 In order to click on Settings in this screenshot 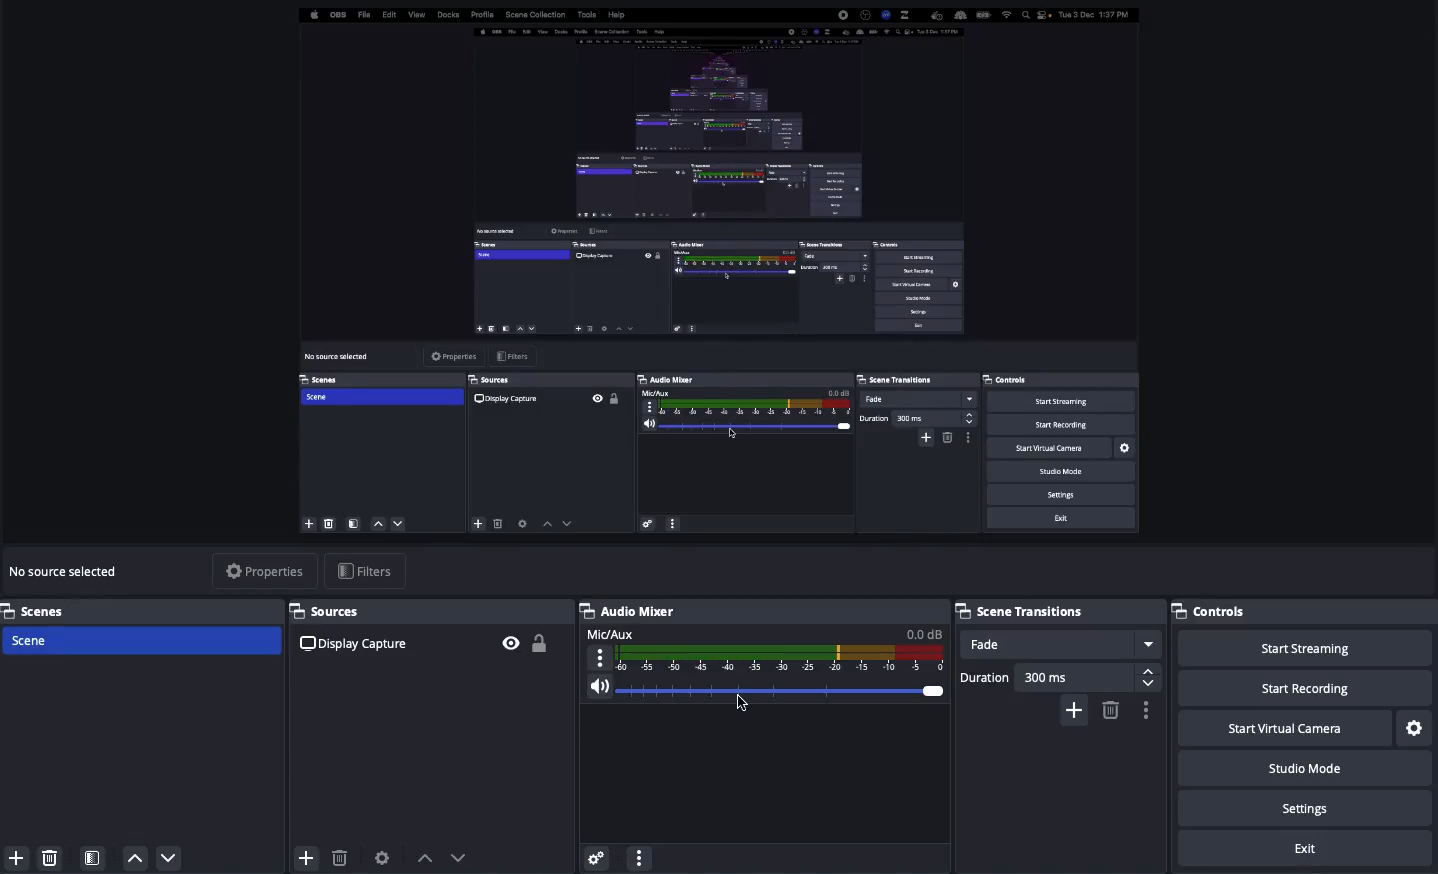, I will do `click(1308, 809)`.